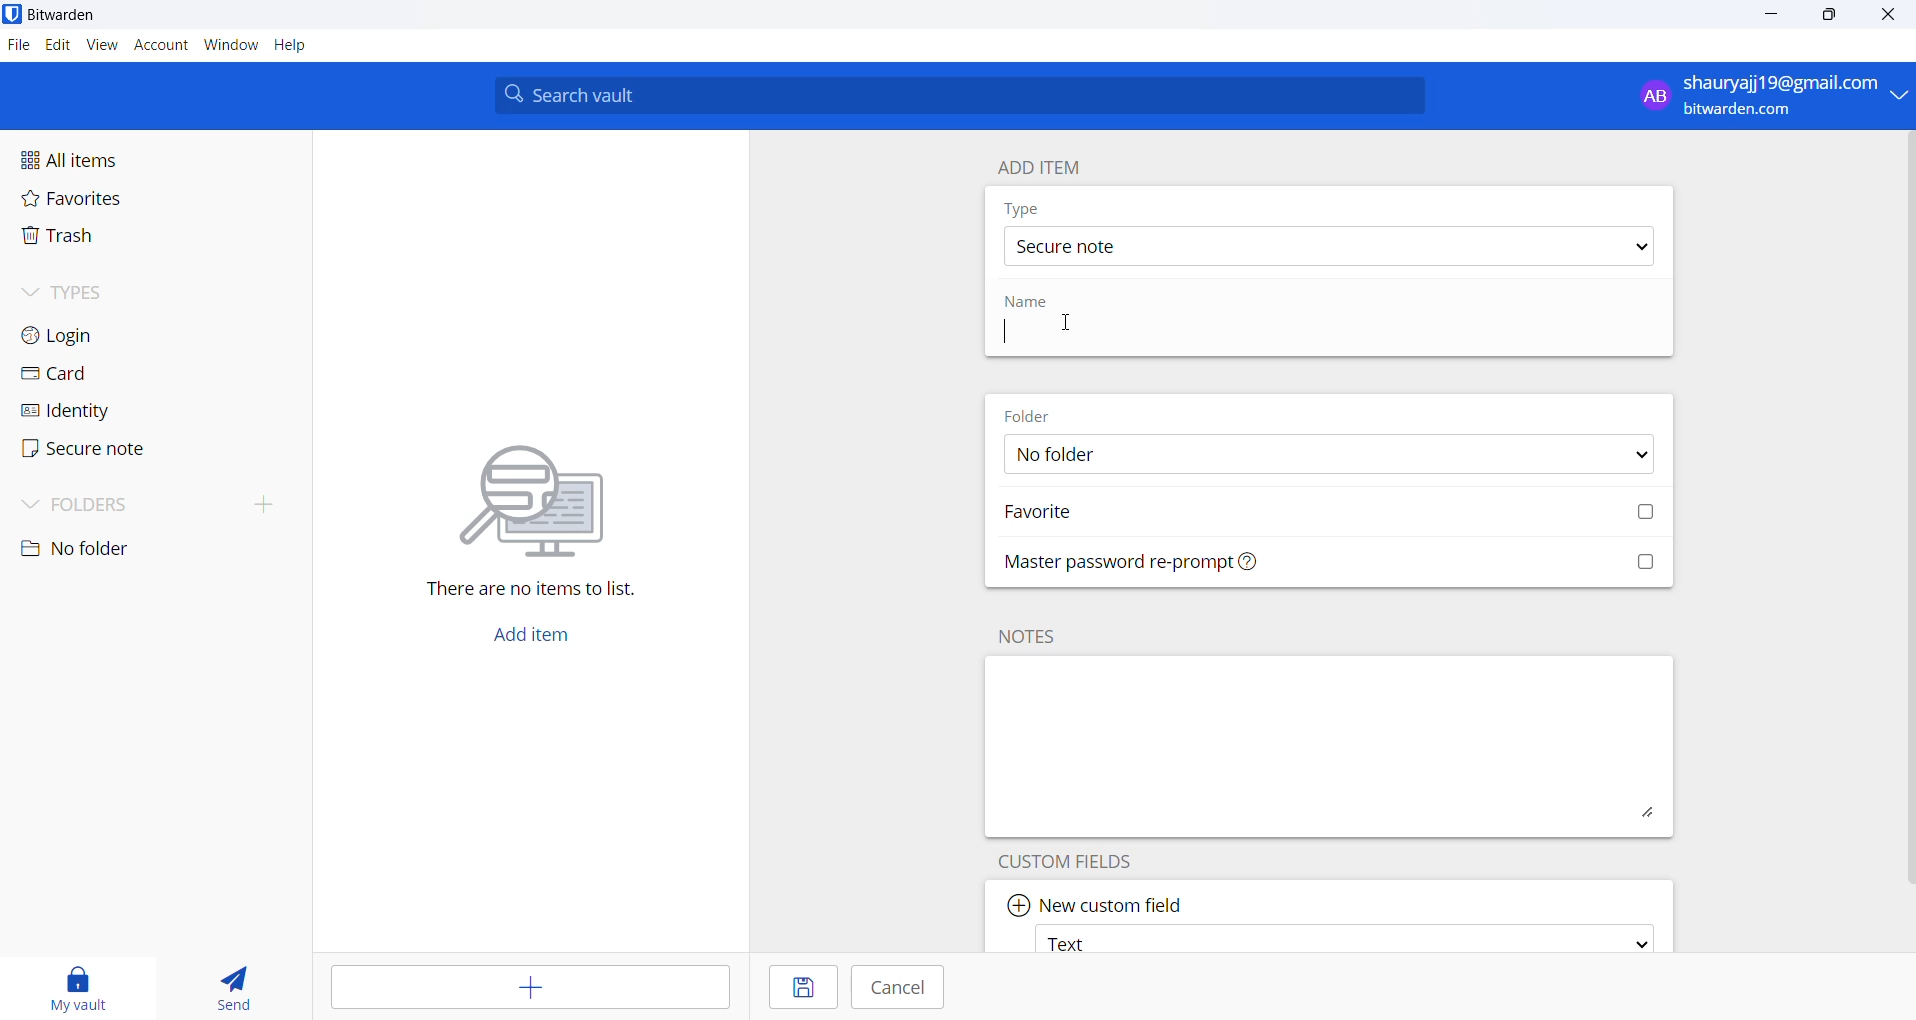 The height and width of the screenshot is (1020, 1916). Describe the element at coordinates (1325, 456) in the screenshot. I see `folder options` at that location.